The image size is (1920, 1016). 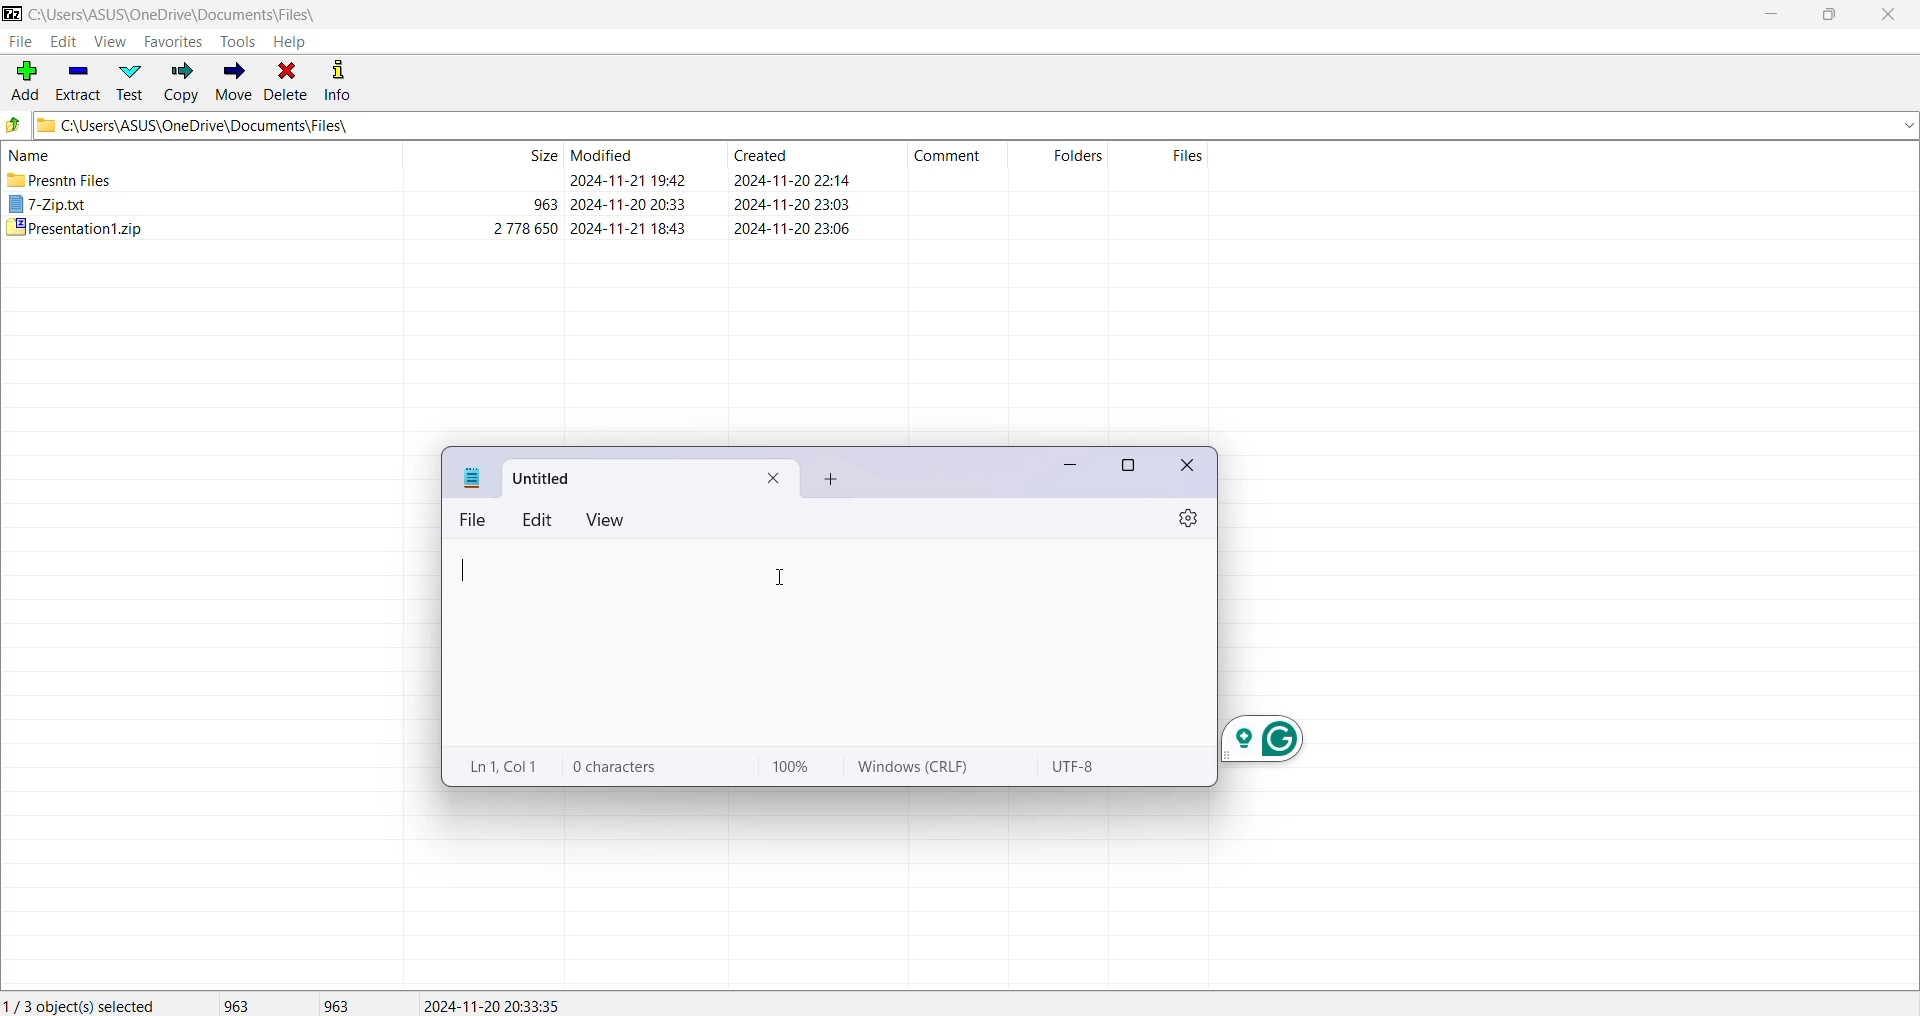 I want to click on Copy, so click(x=178, y=83).